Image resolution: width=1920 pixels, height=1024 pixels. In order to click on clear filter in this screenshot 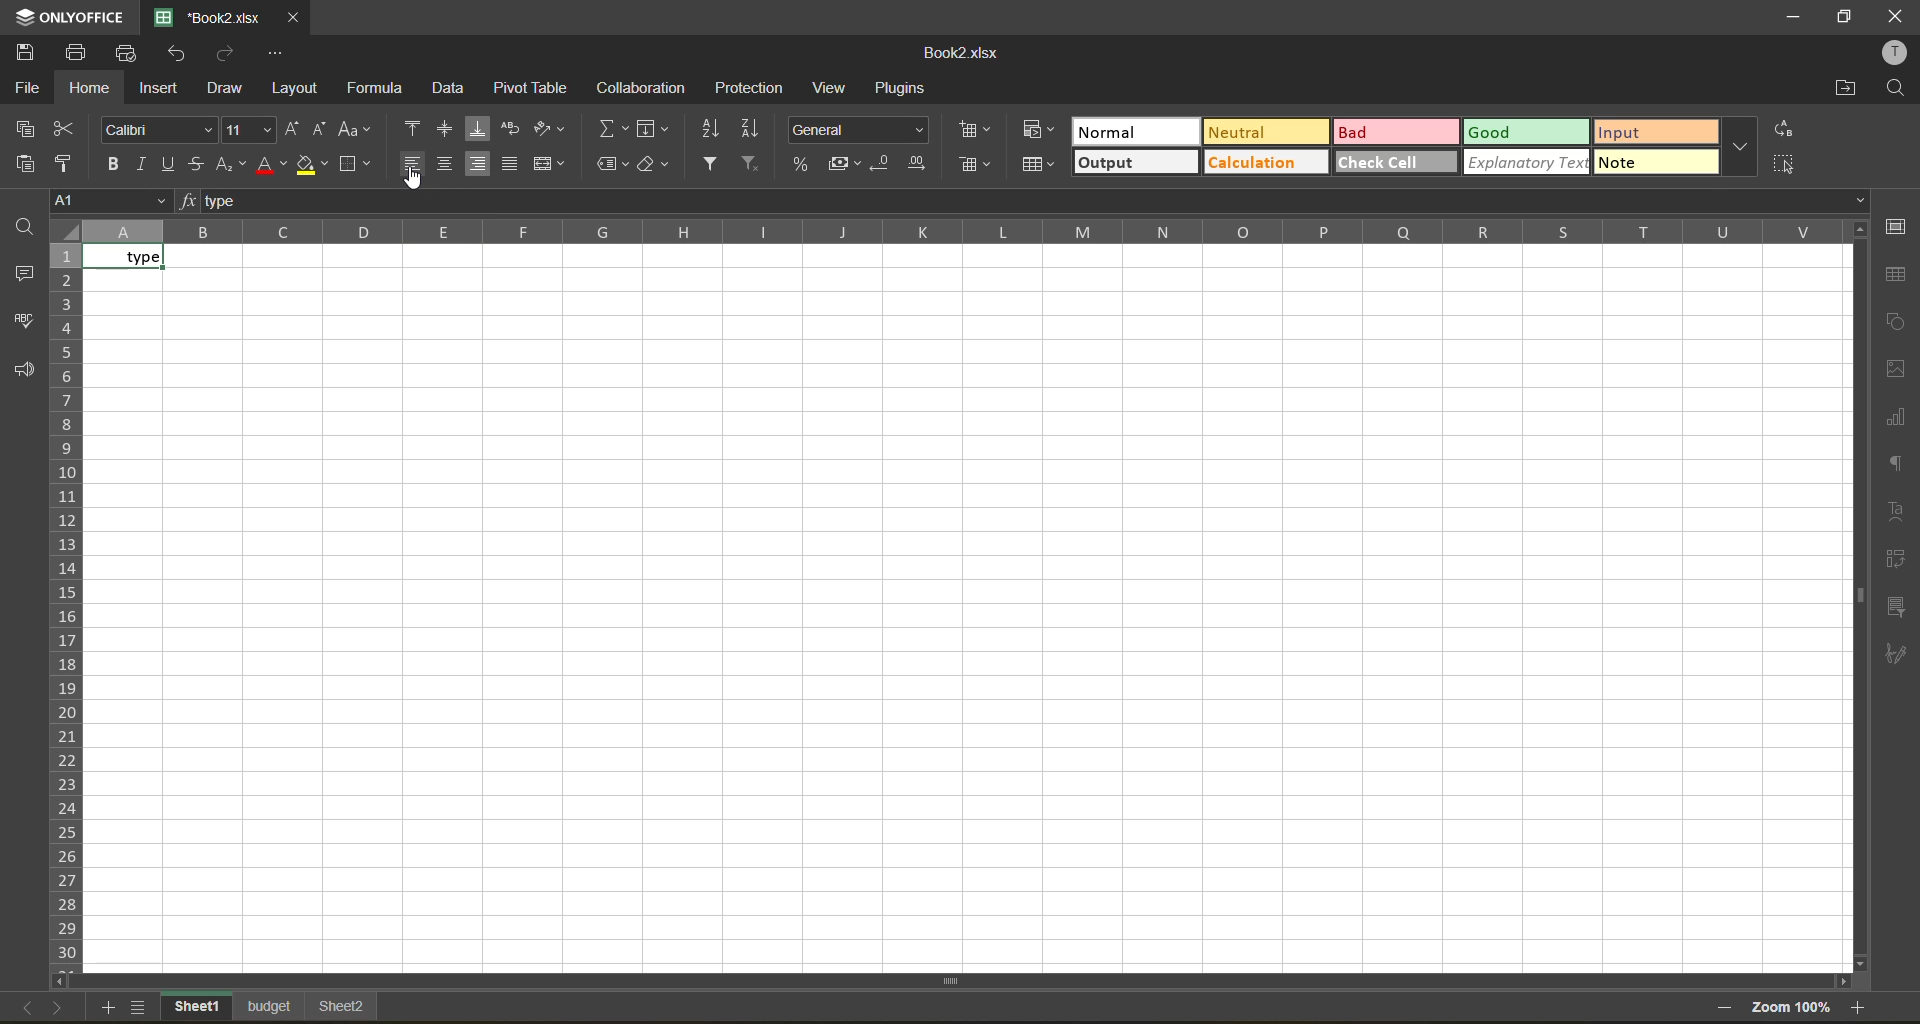, I will do `click(748, 165)`.